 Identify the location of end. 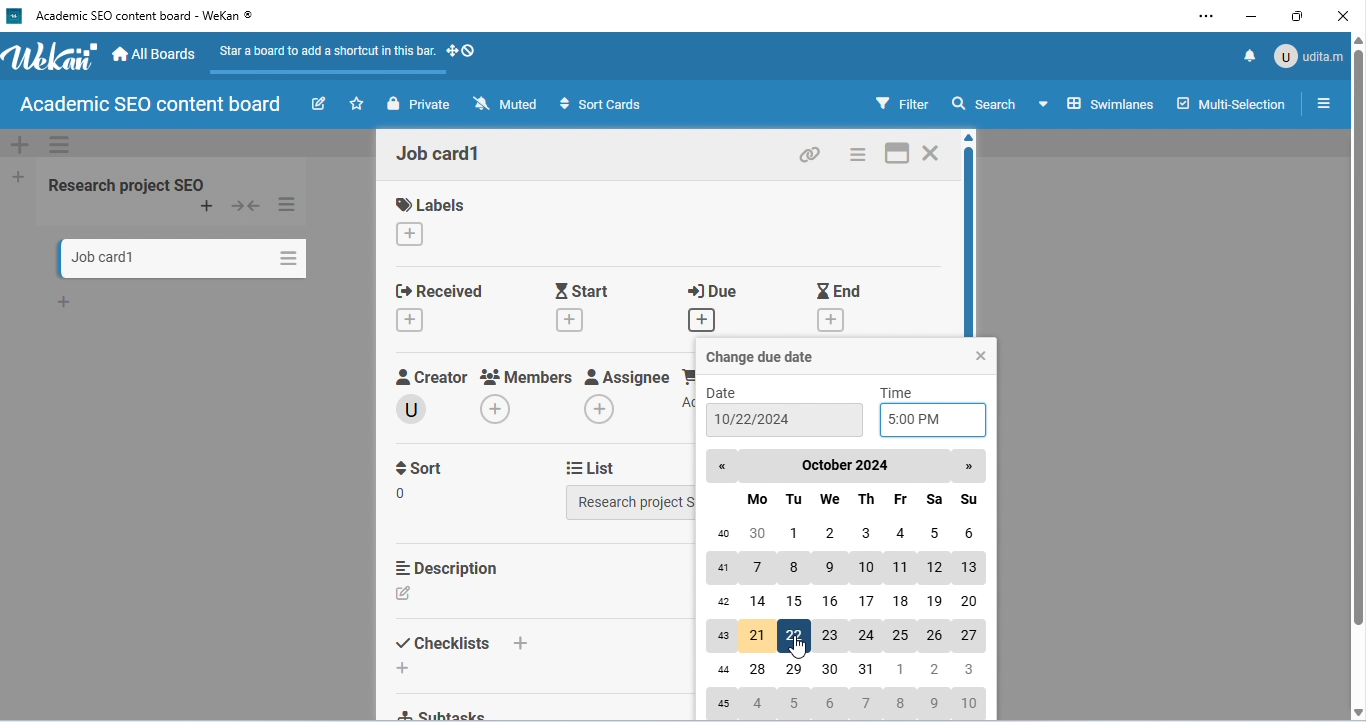
(841, 290).